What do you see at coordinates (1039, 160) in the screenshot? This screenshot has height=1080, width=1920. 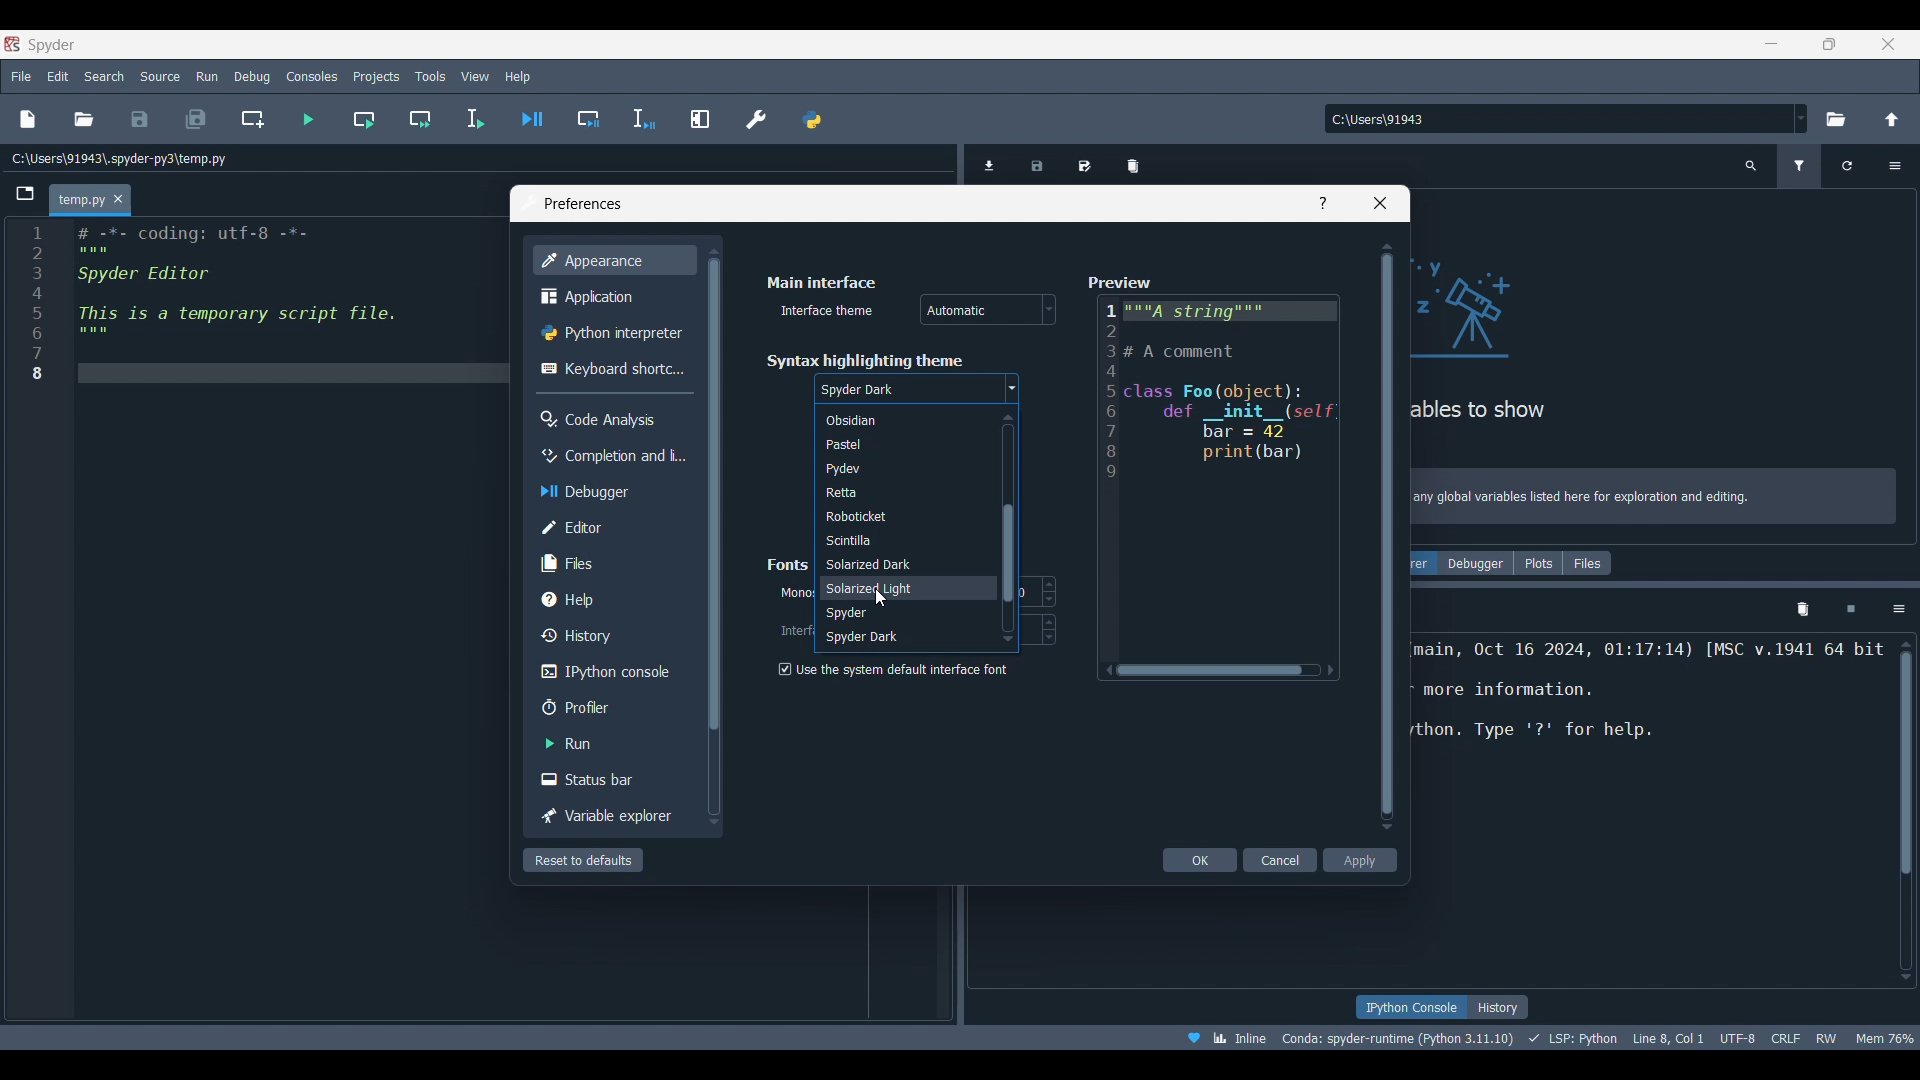 I see `Save data` at bounding box center [1039, 160].